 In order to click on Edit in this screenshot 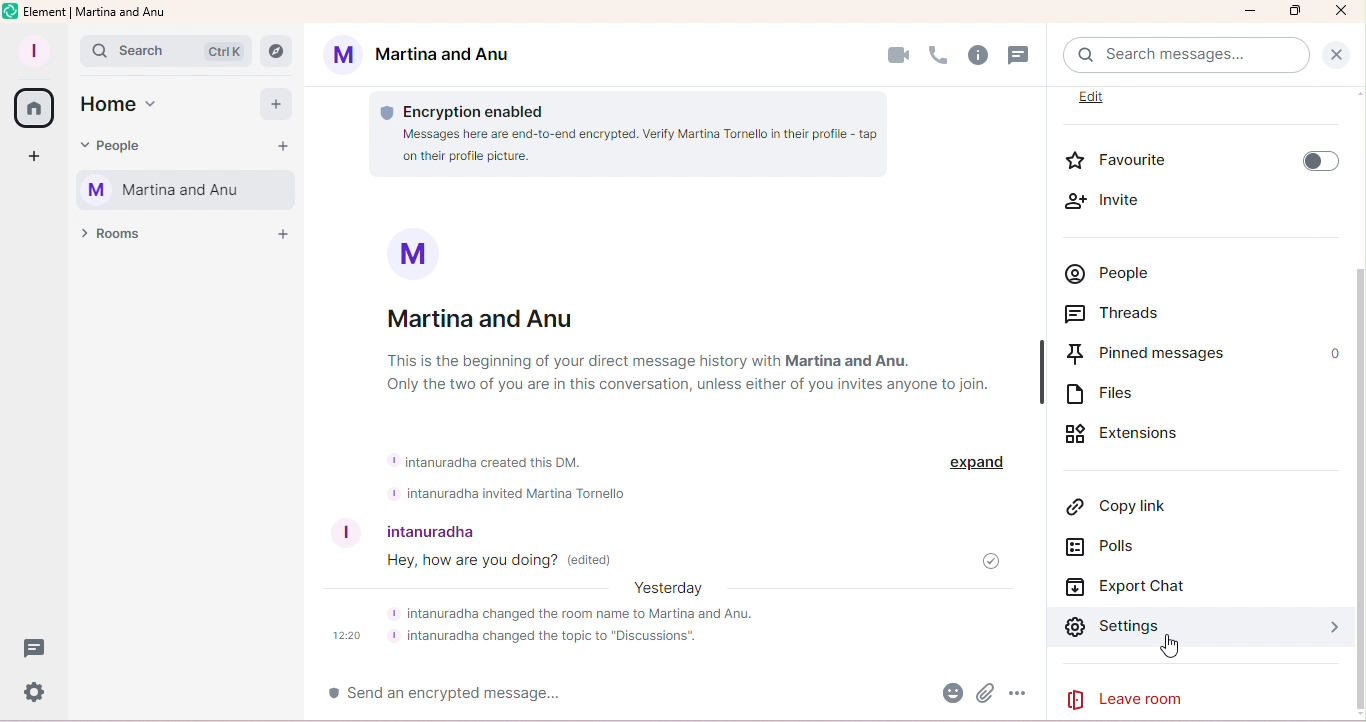, I will do `click(1112, 101)`.